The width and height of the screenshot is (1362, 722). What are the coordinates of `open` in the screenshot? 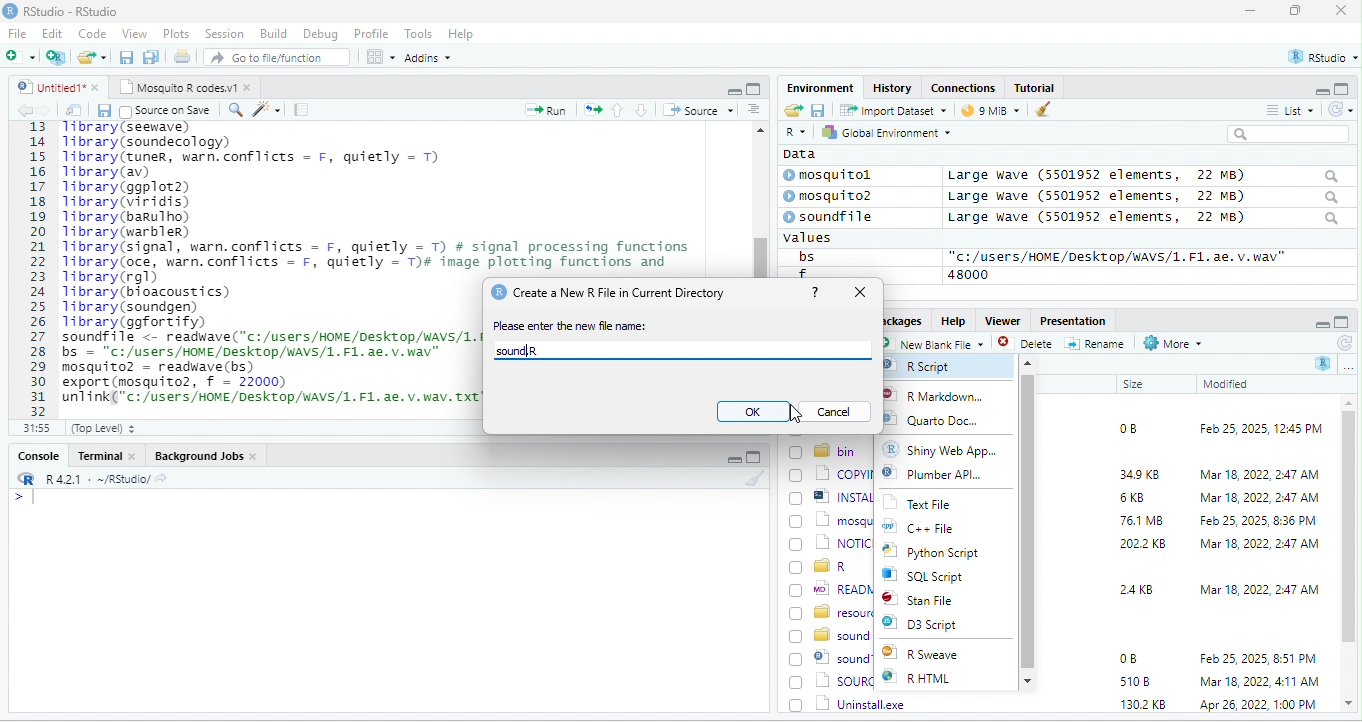 It's located at (792, 111).